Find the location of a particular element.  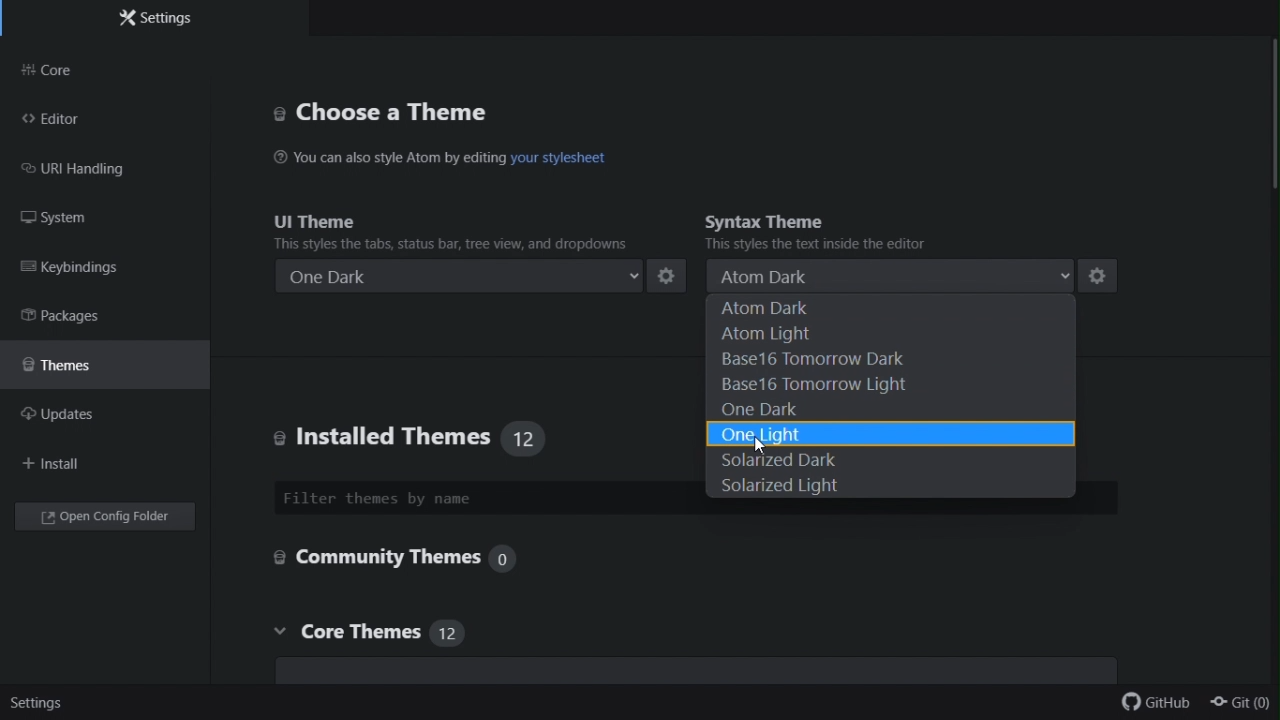

Atom dark is located at coordinates (889, 307).